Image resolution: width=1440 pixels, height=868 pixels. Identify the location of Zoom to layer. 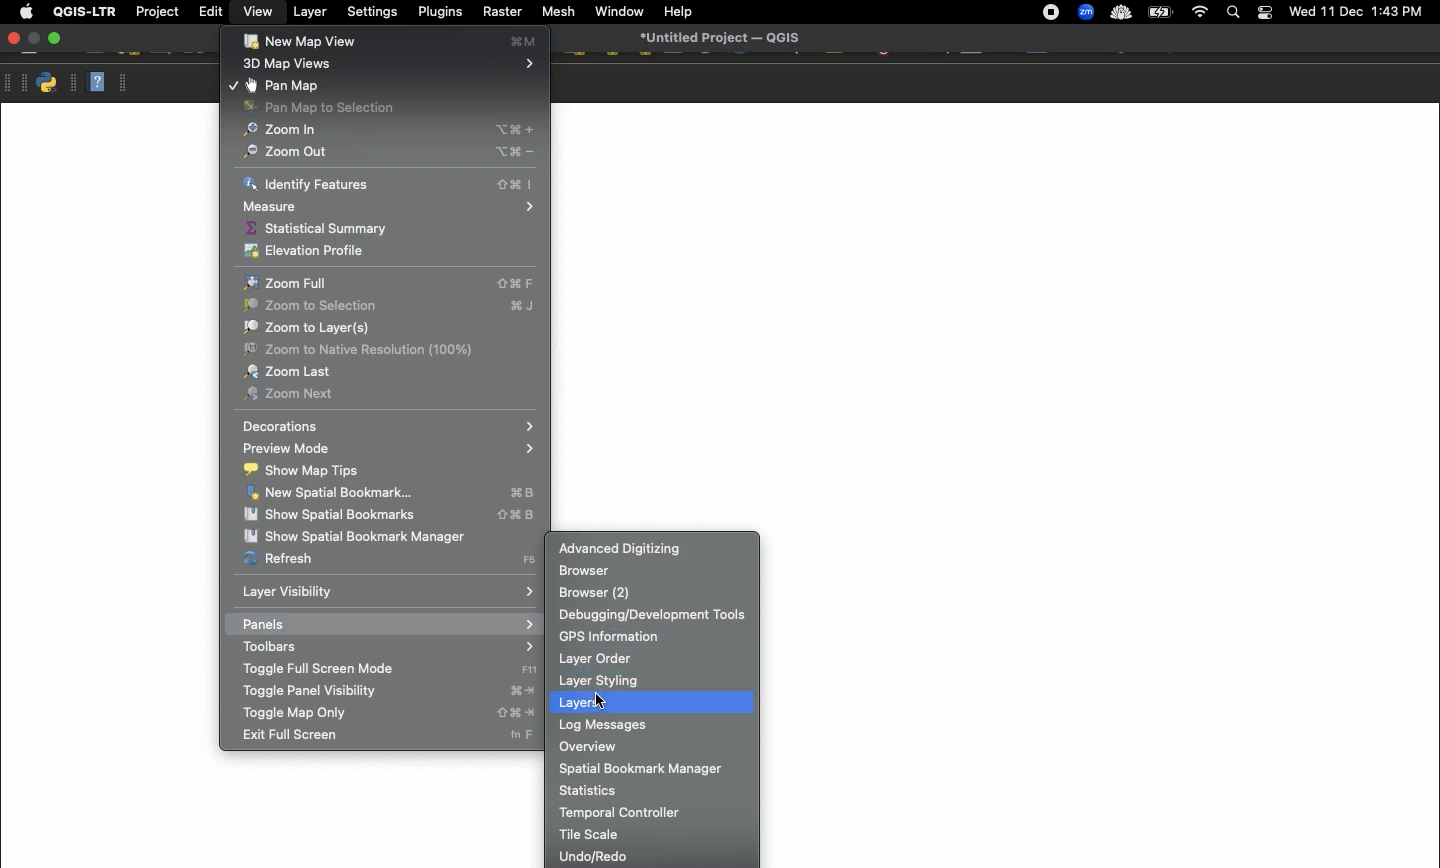
(389, 327).